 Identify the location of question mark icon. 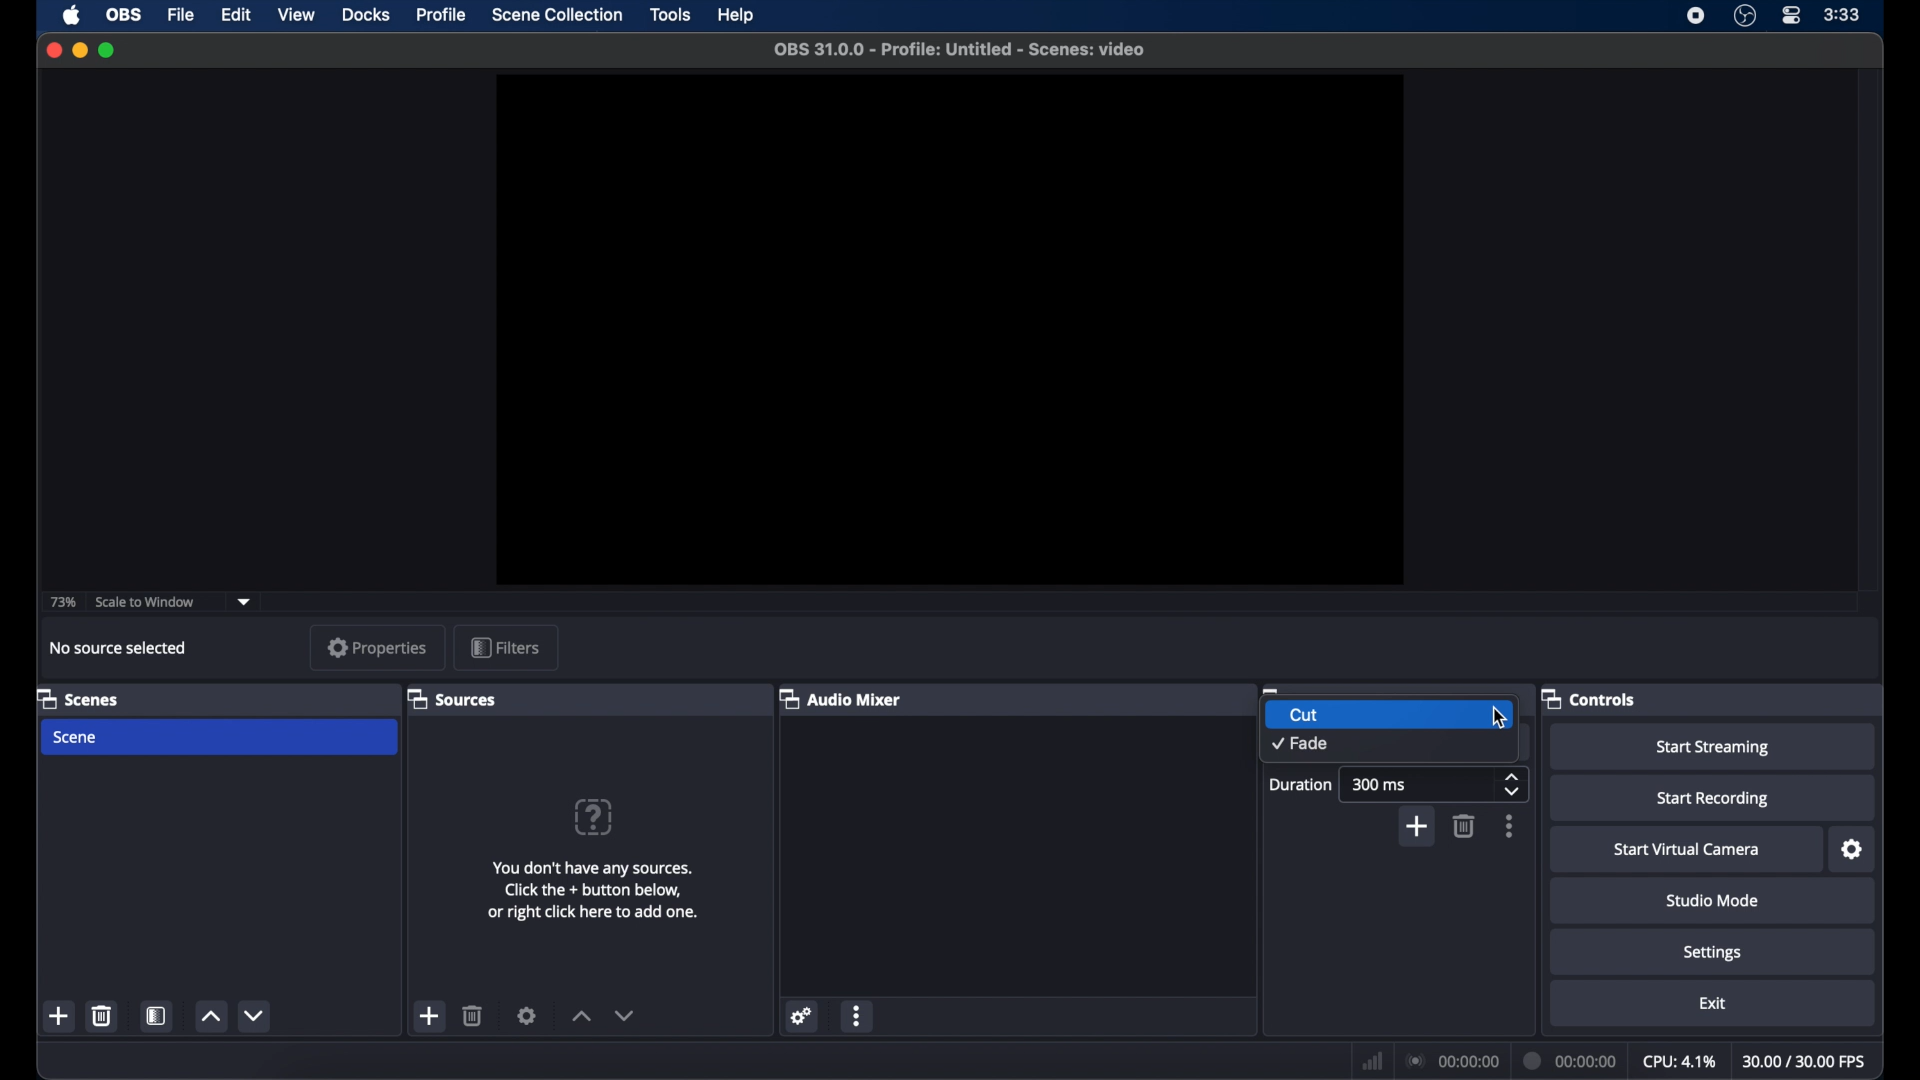
(595, 816).